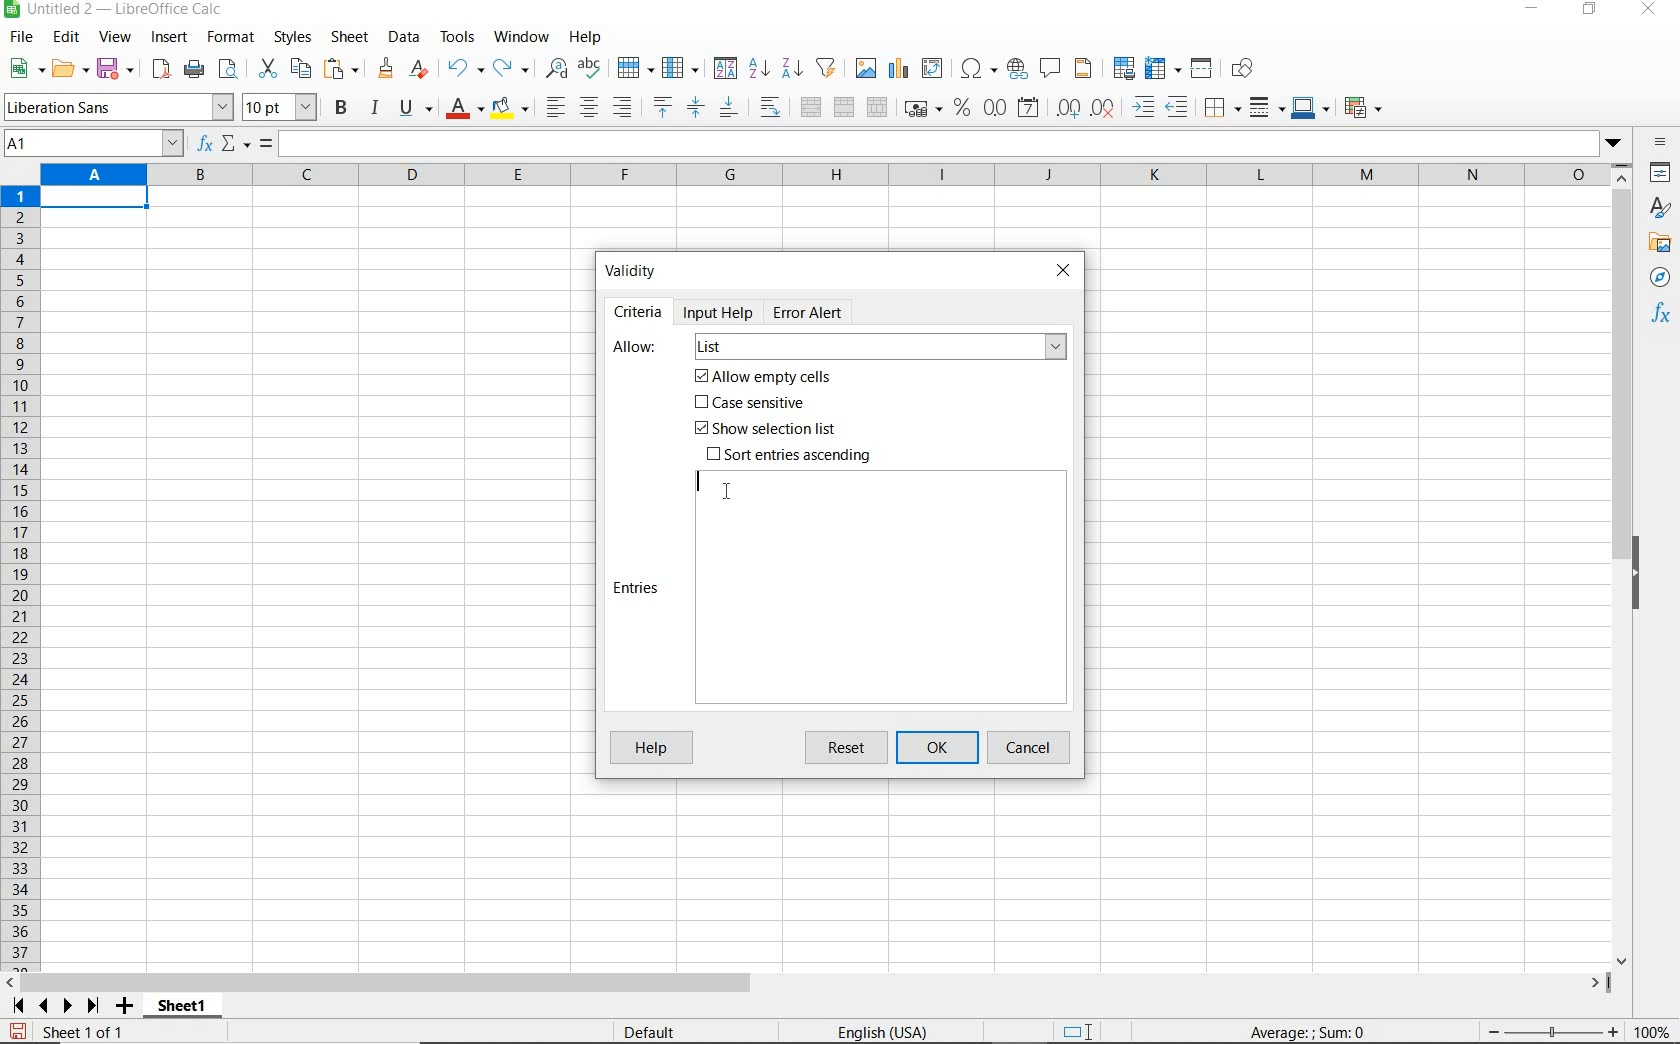 The width and height of the screenshot is (1680, 1044). What do you see at coordinates (1069, 109) in the screenshot?
I see `add decimal place` at bounding box center [1069, 109].